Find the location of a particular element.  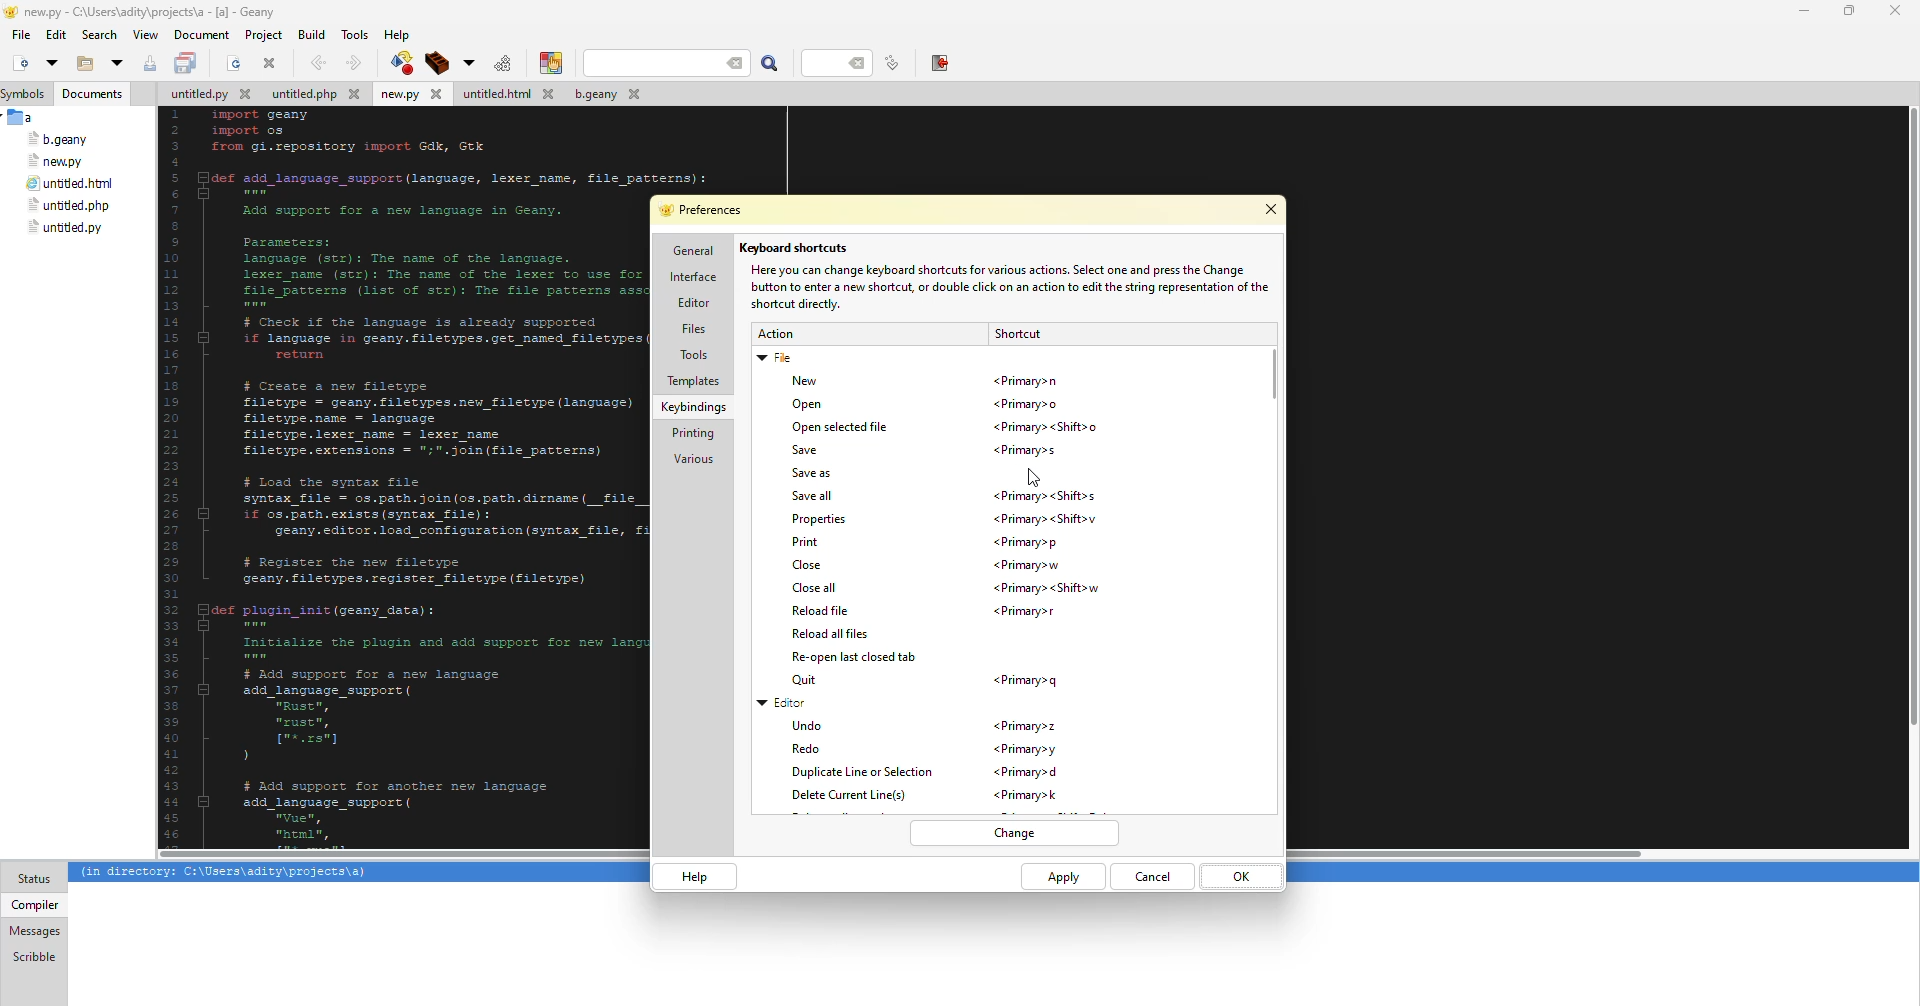

search is located at coordinates (667, 63).